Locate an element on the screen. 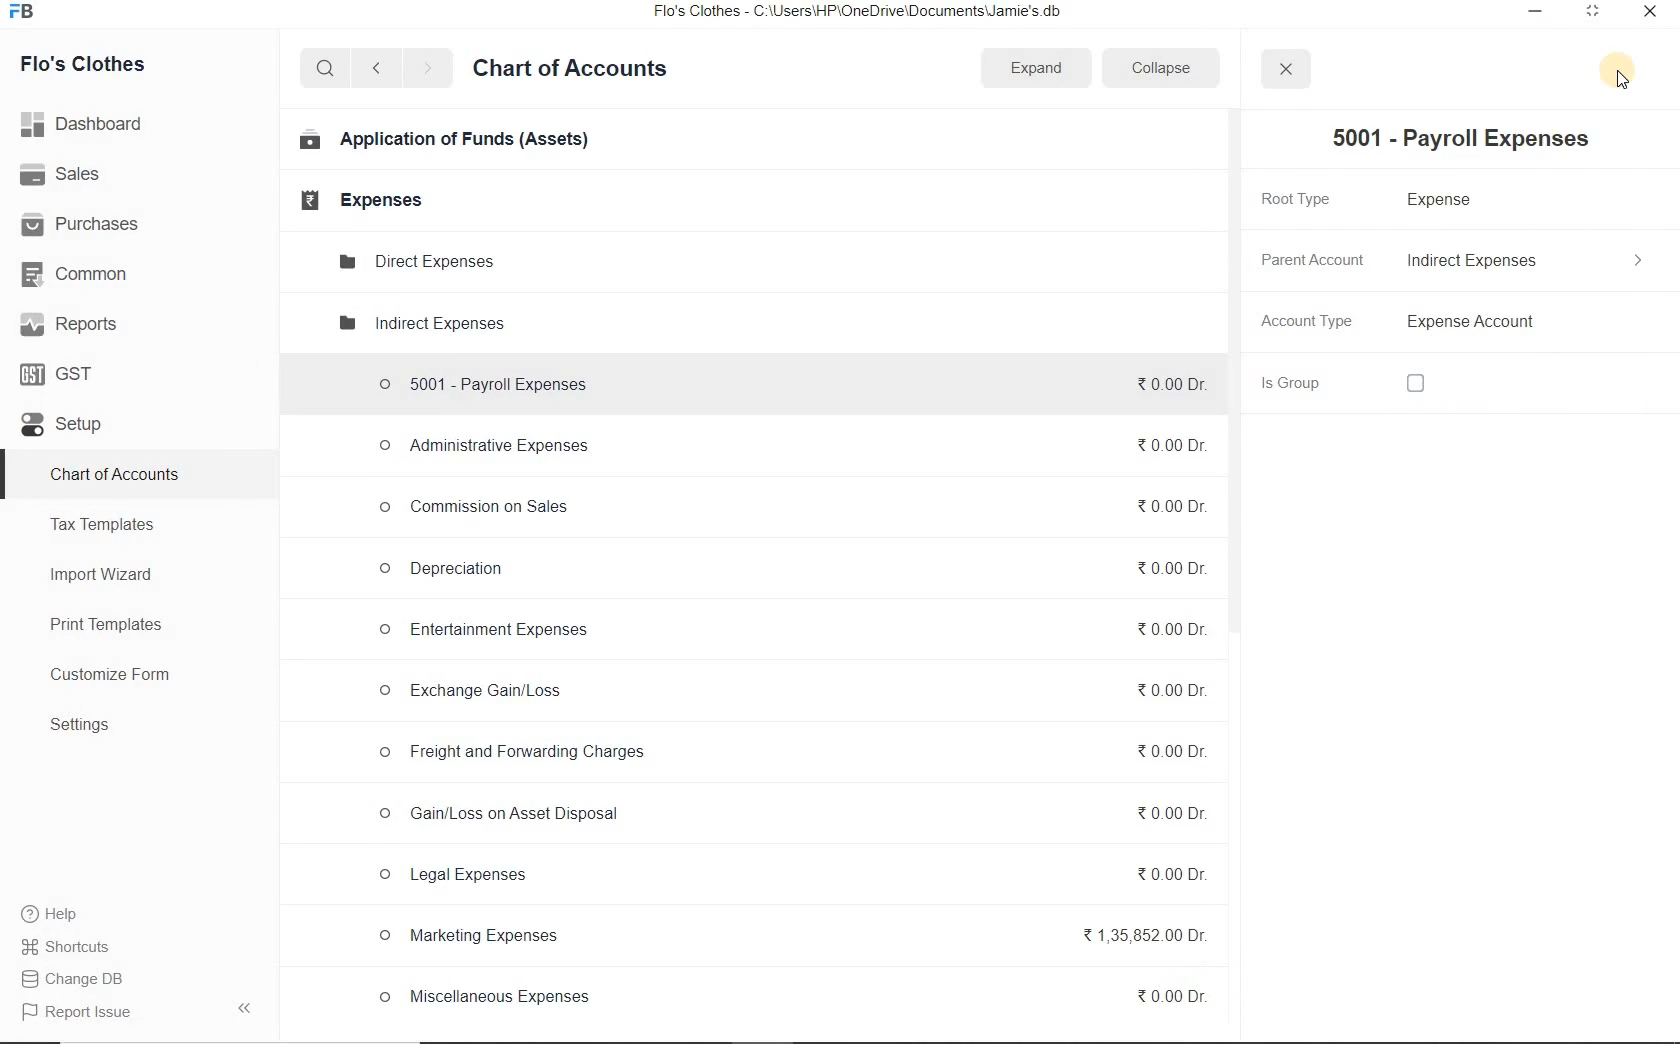 The width and height of the screenshot is (1680, 1044). Parent Account is located at coordinates (1311, 259).